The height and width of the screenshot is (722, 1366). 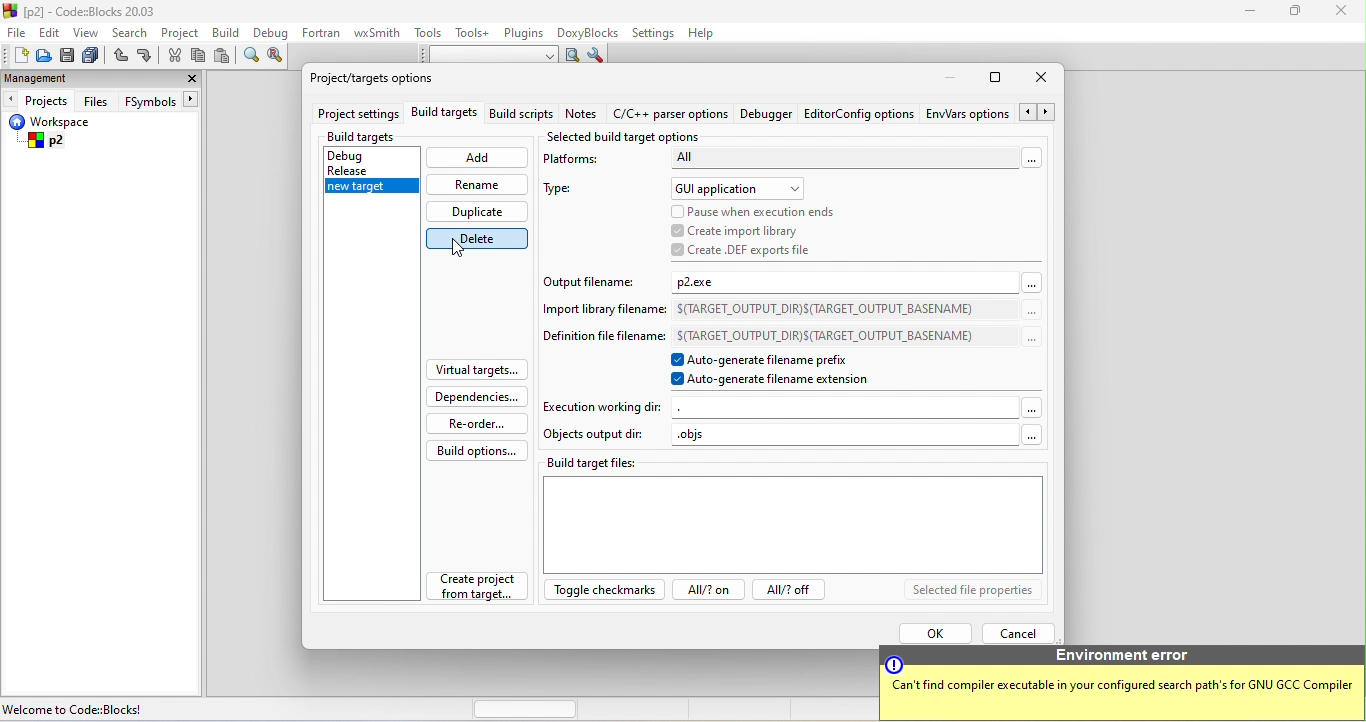 What do you see at coordinates (41, 59) in the screenshot?
I see `open` at bounding box center [41, 59].